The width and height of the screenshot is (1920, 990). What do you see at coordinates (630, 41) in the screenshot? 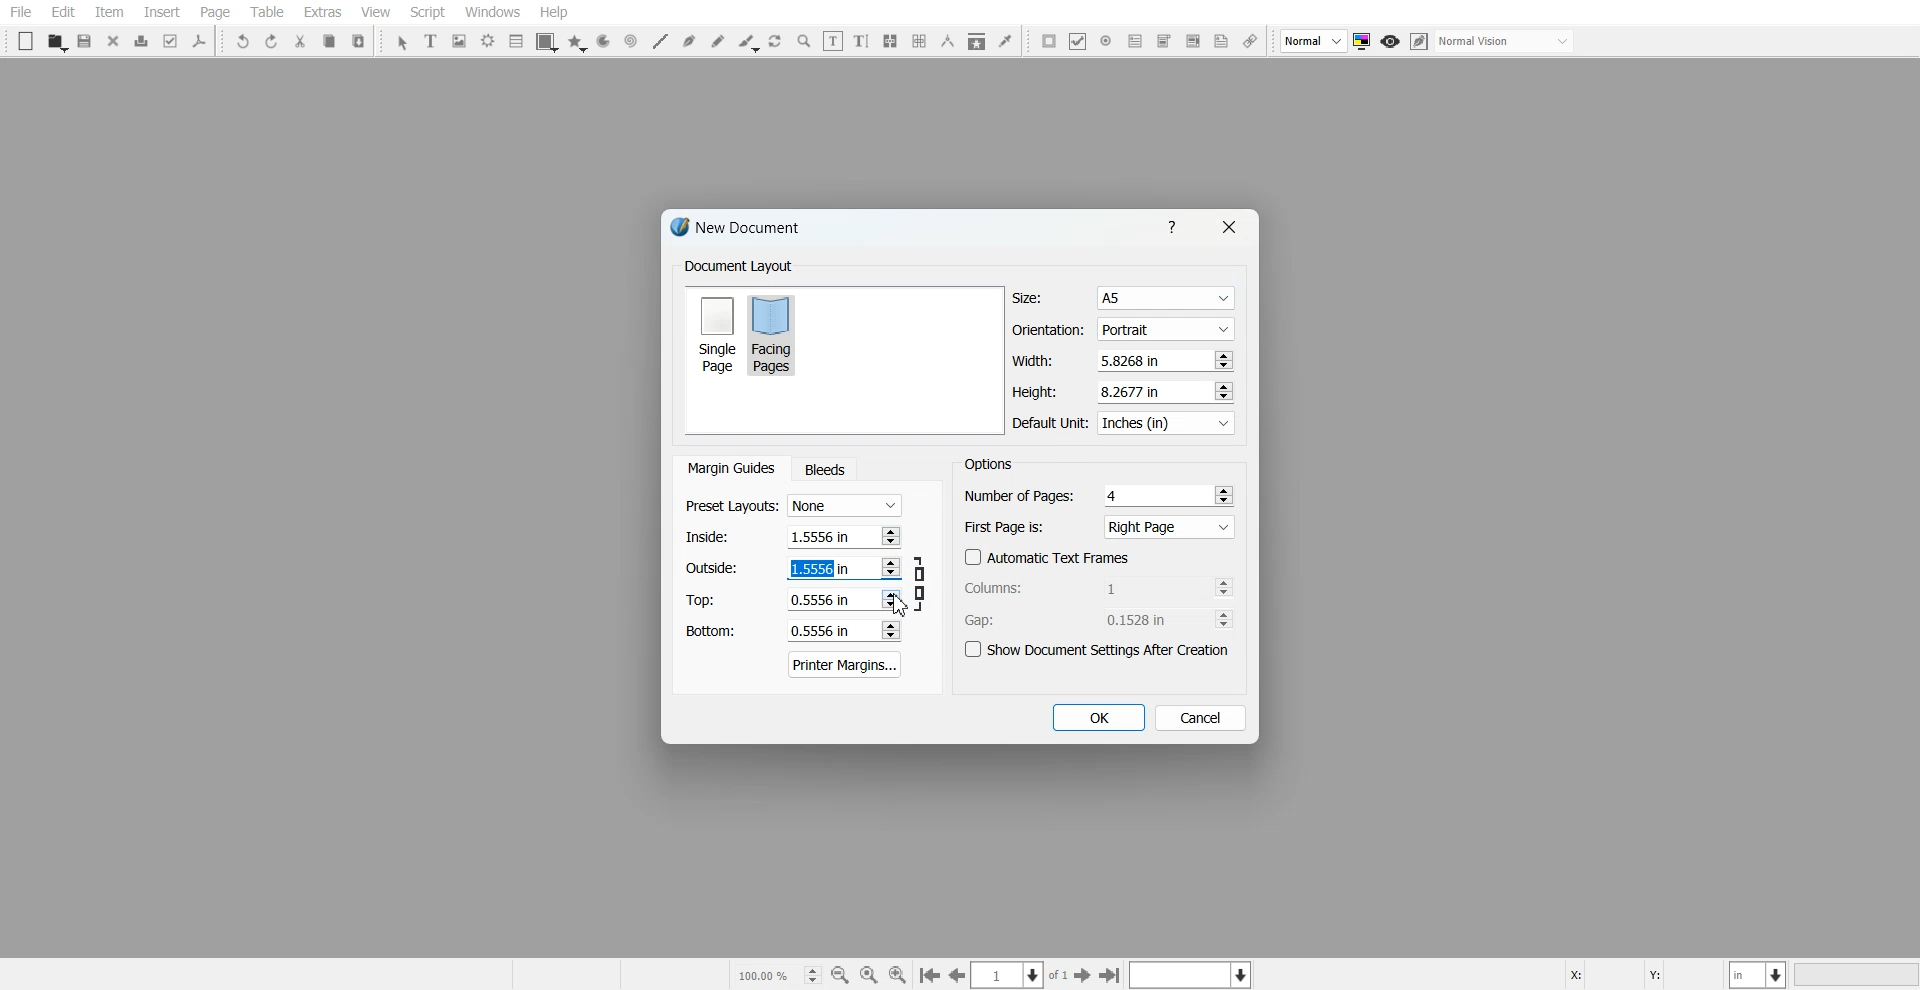
I see `Spiral` at bounding box center [630, 41].